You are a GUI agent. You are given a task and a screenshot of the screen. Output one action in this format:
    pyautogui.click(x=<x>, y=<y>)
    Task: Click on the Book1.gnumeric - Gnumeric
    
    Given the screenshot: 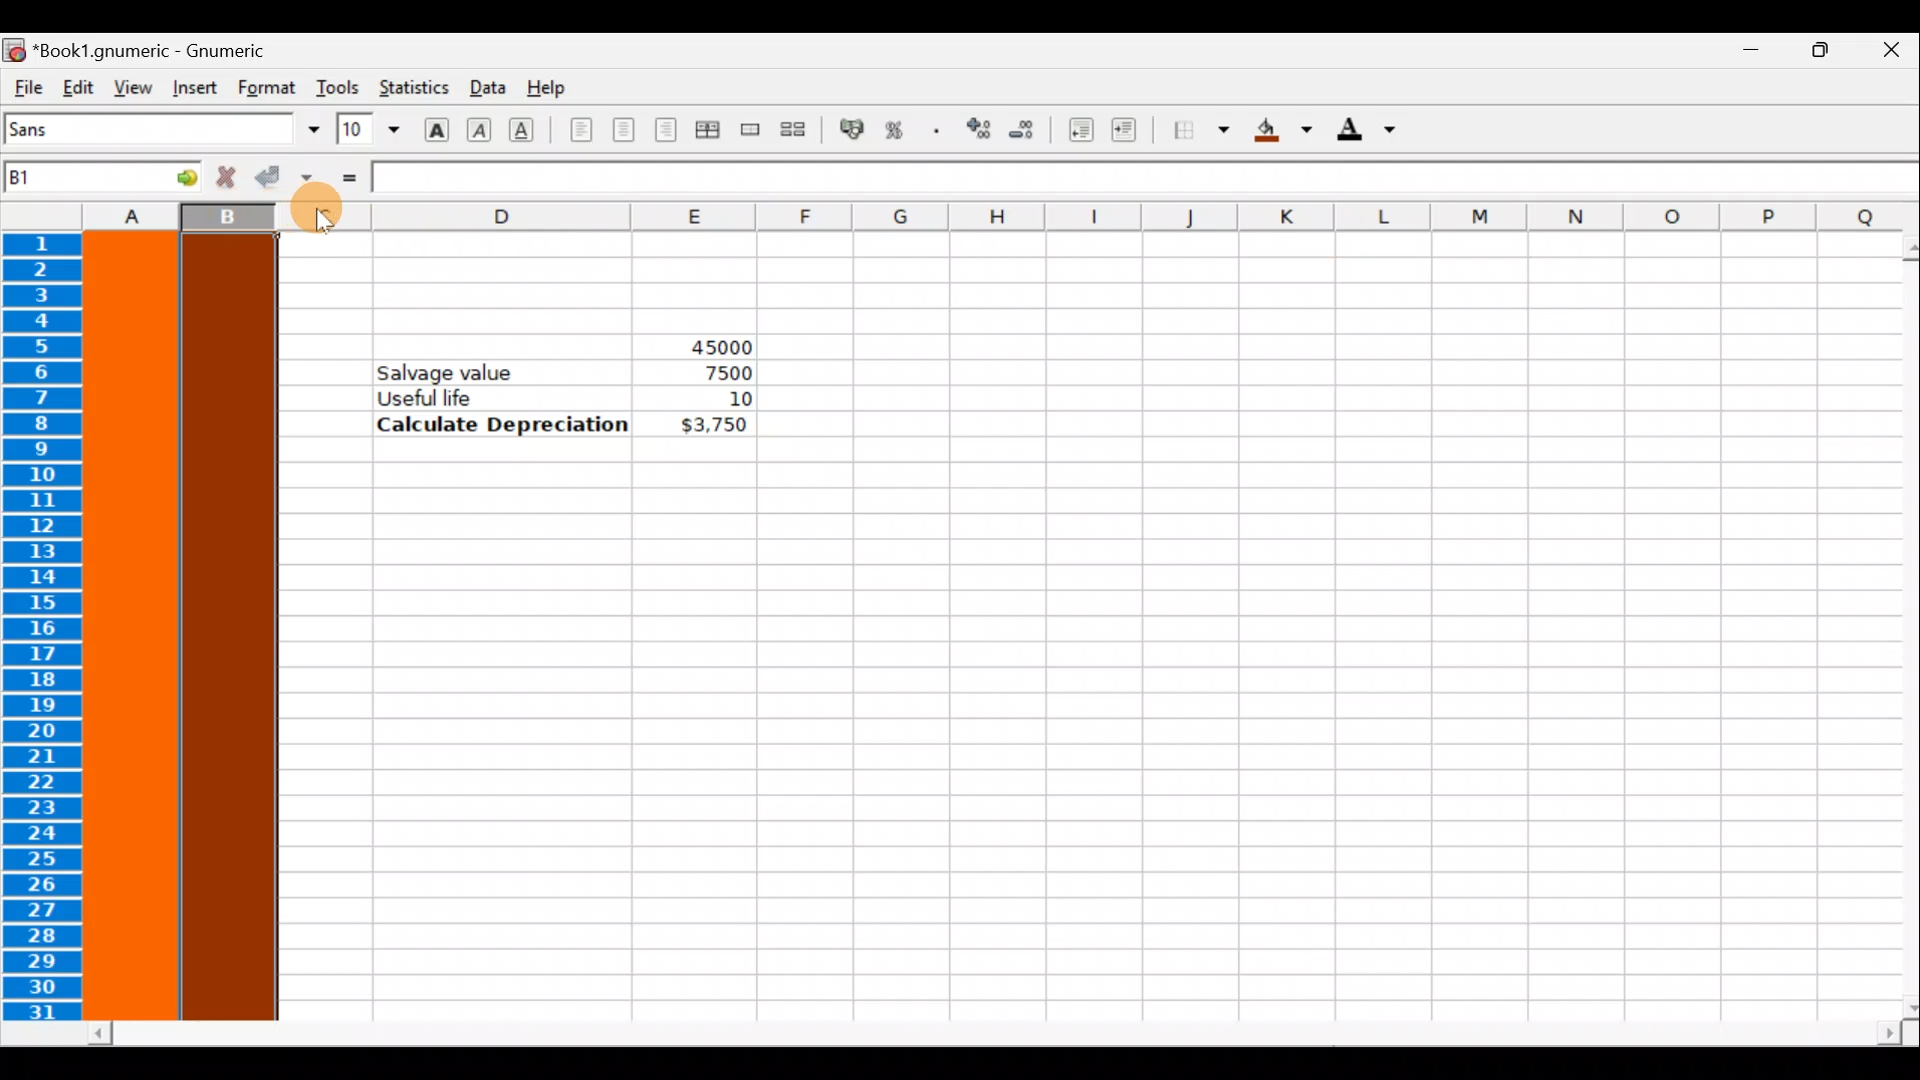 What is the action you would take?
    pyautogui.click(x=161, y=49)
    